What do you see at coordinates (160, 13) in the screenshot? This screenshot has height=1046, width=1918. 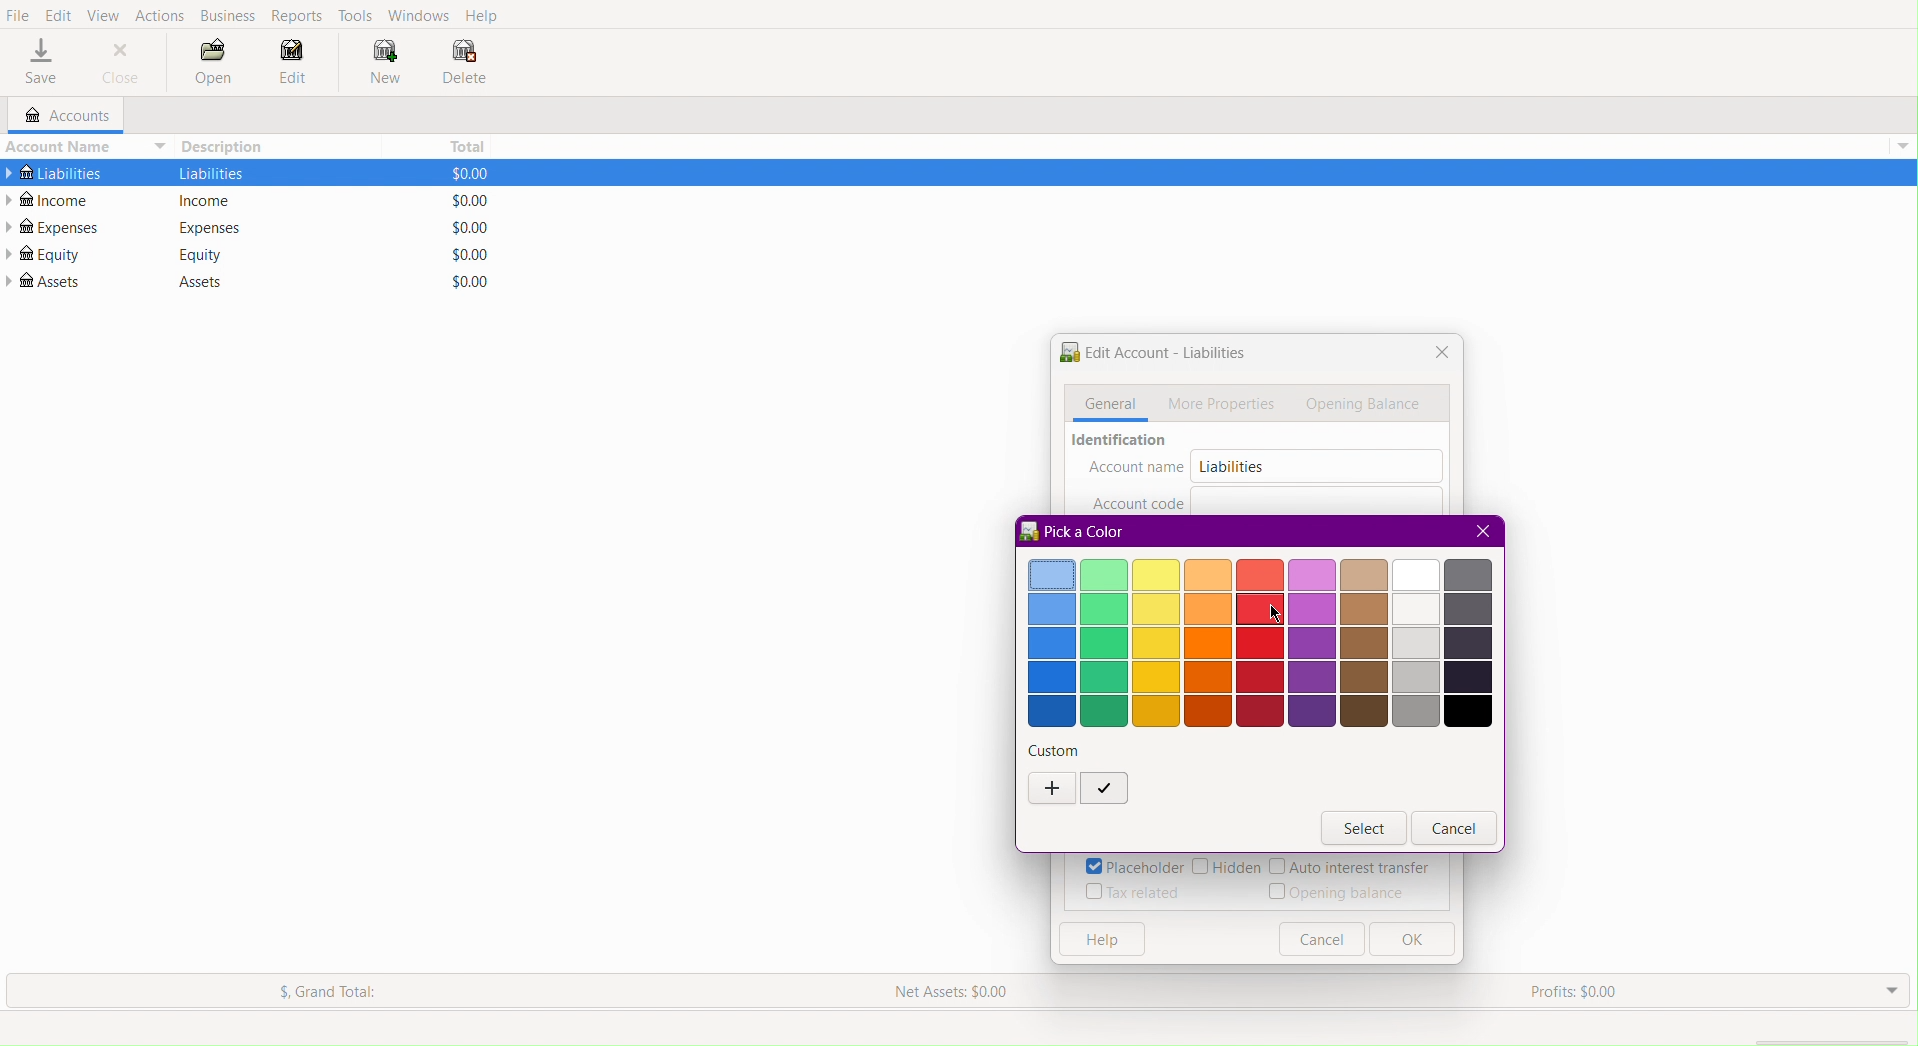 I see `Actions` at bounding box center [160, 13].